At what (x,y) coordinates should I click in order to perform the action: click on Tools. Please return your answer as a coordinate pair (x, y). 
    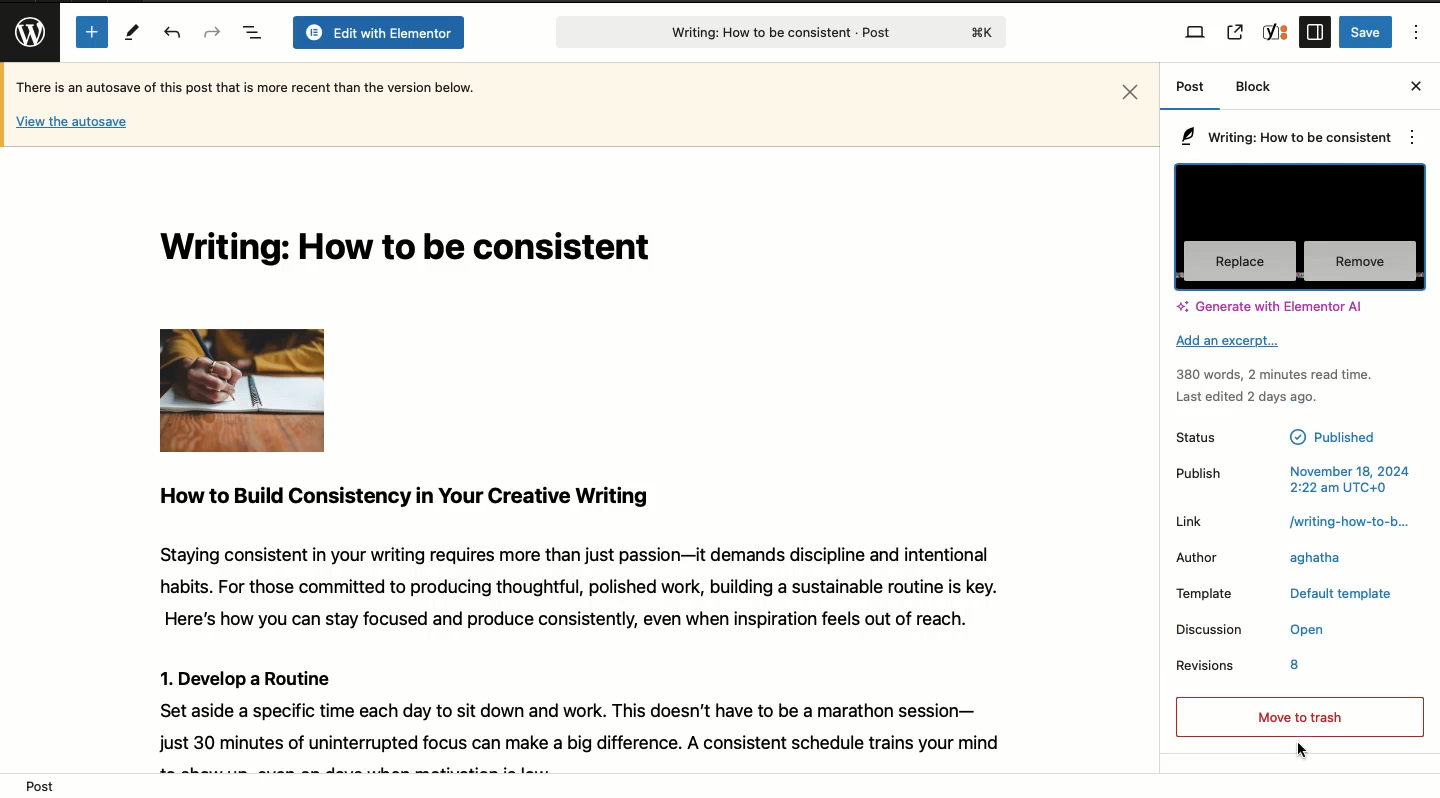
    Looking at the image, I should click on (133, 34).